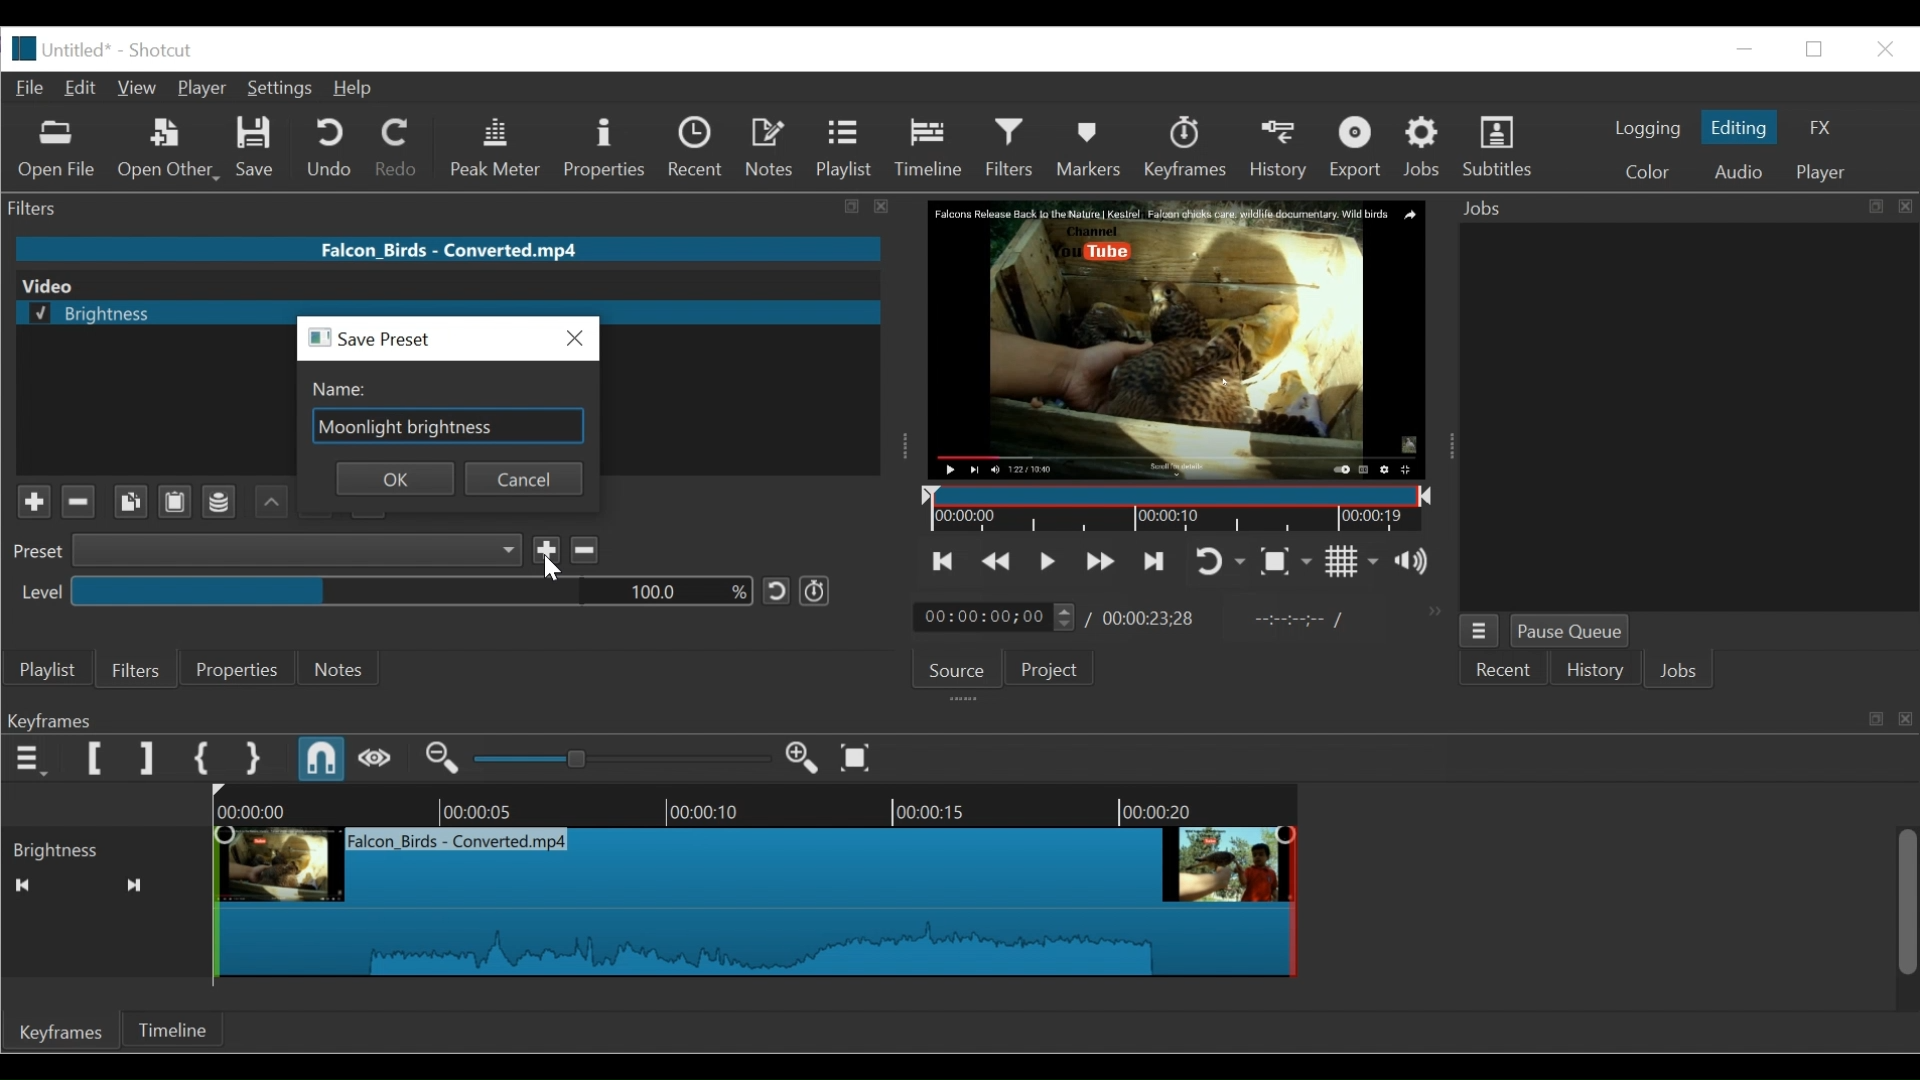 The height and width of the screenshot is (1080, 1920). Describe the element at coordinates (586, 550) in the screenshot. I see `Delete` at that location.